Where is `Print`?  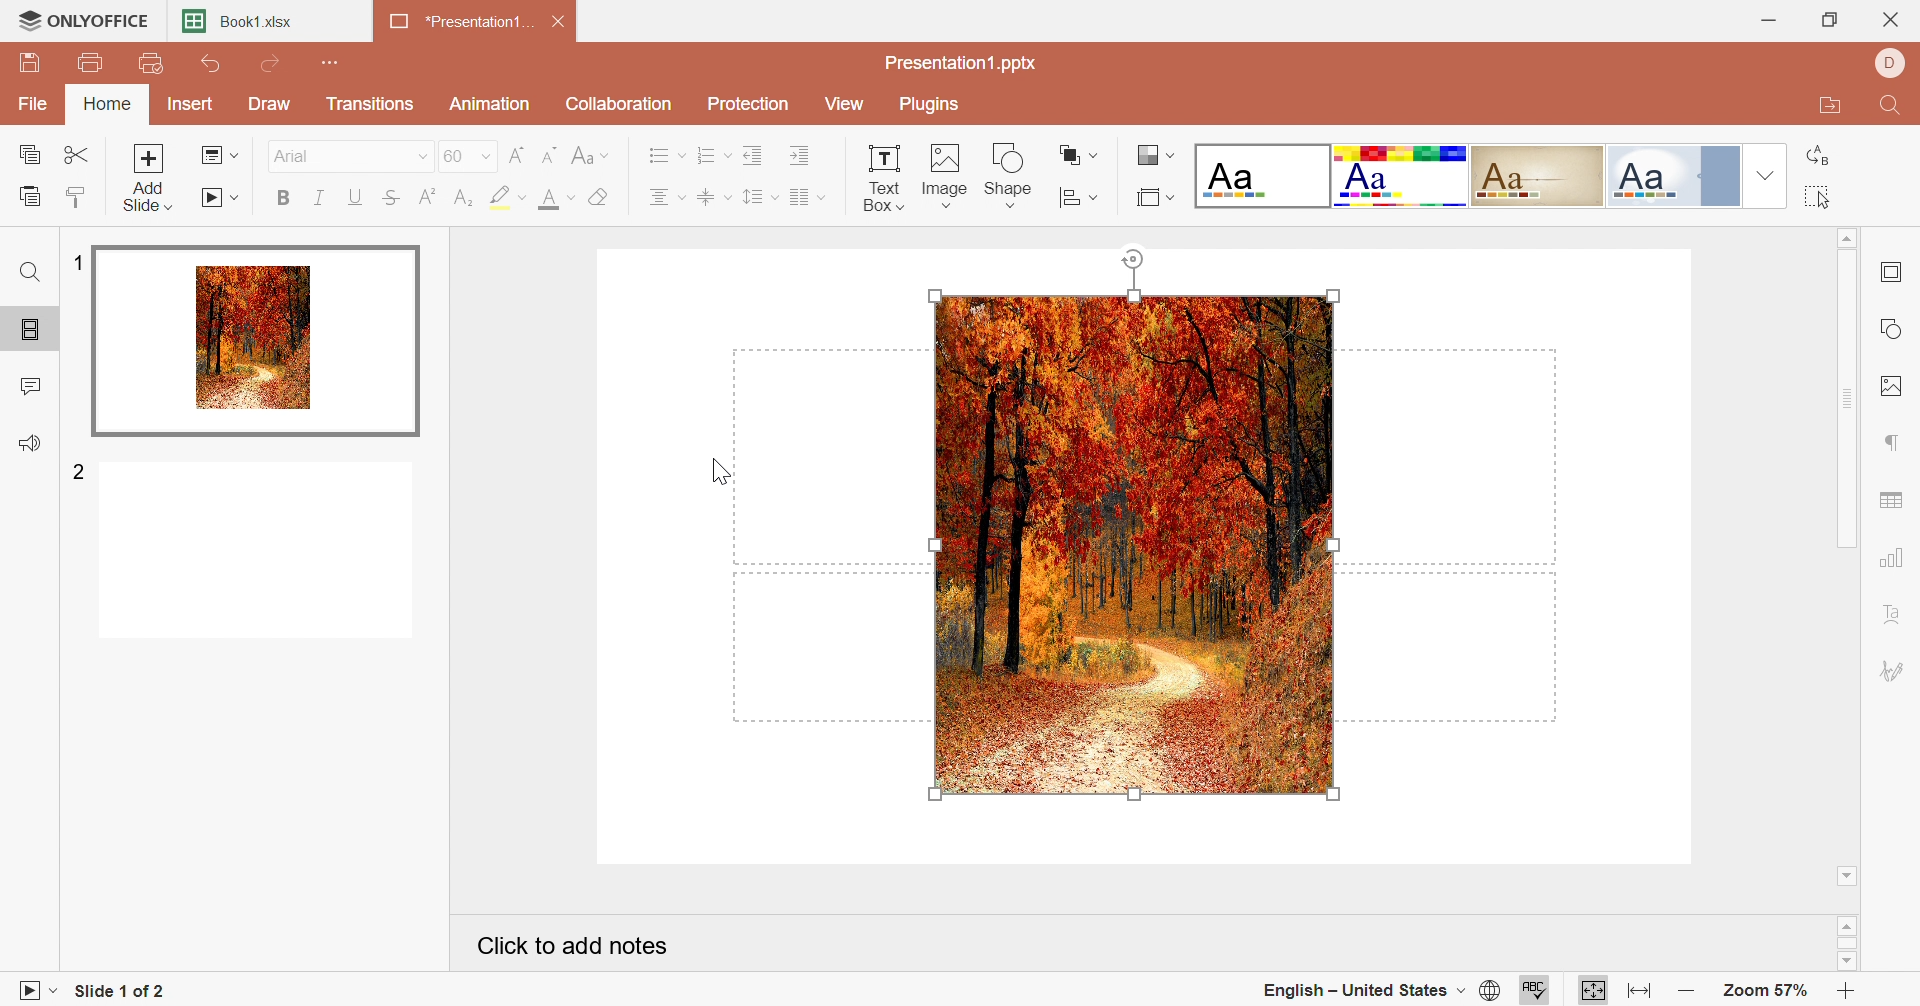
Print is located at coordinates (91, 62).